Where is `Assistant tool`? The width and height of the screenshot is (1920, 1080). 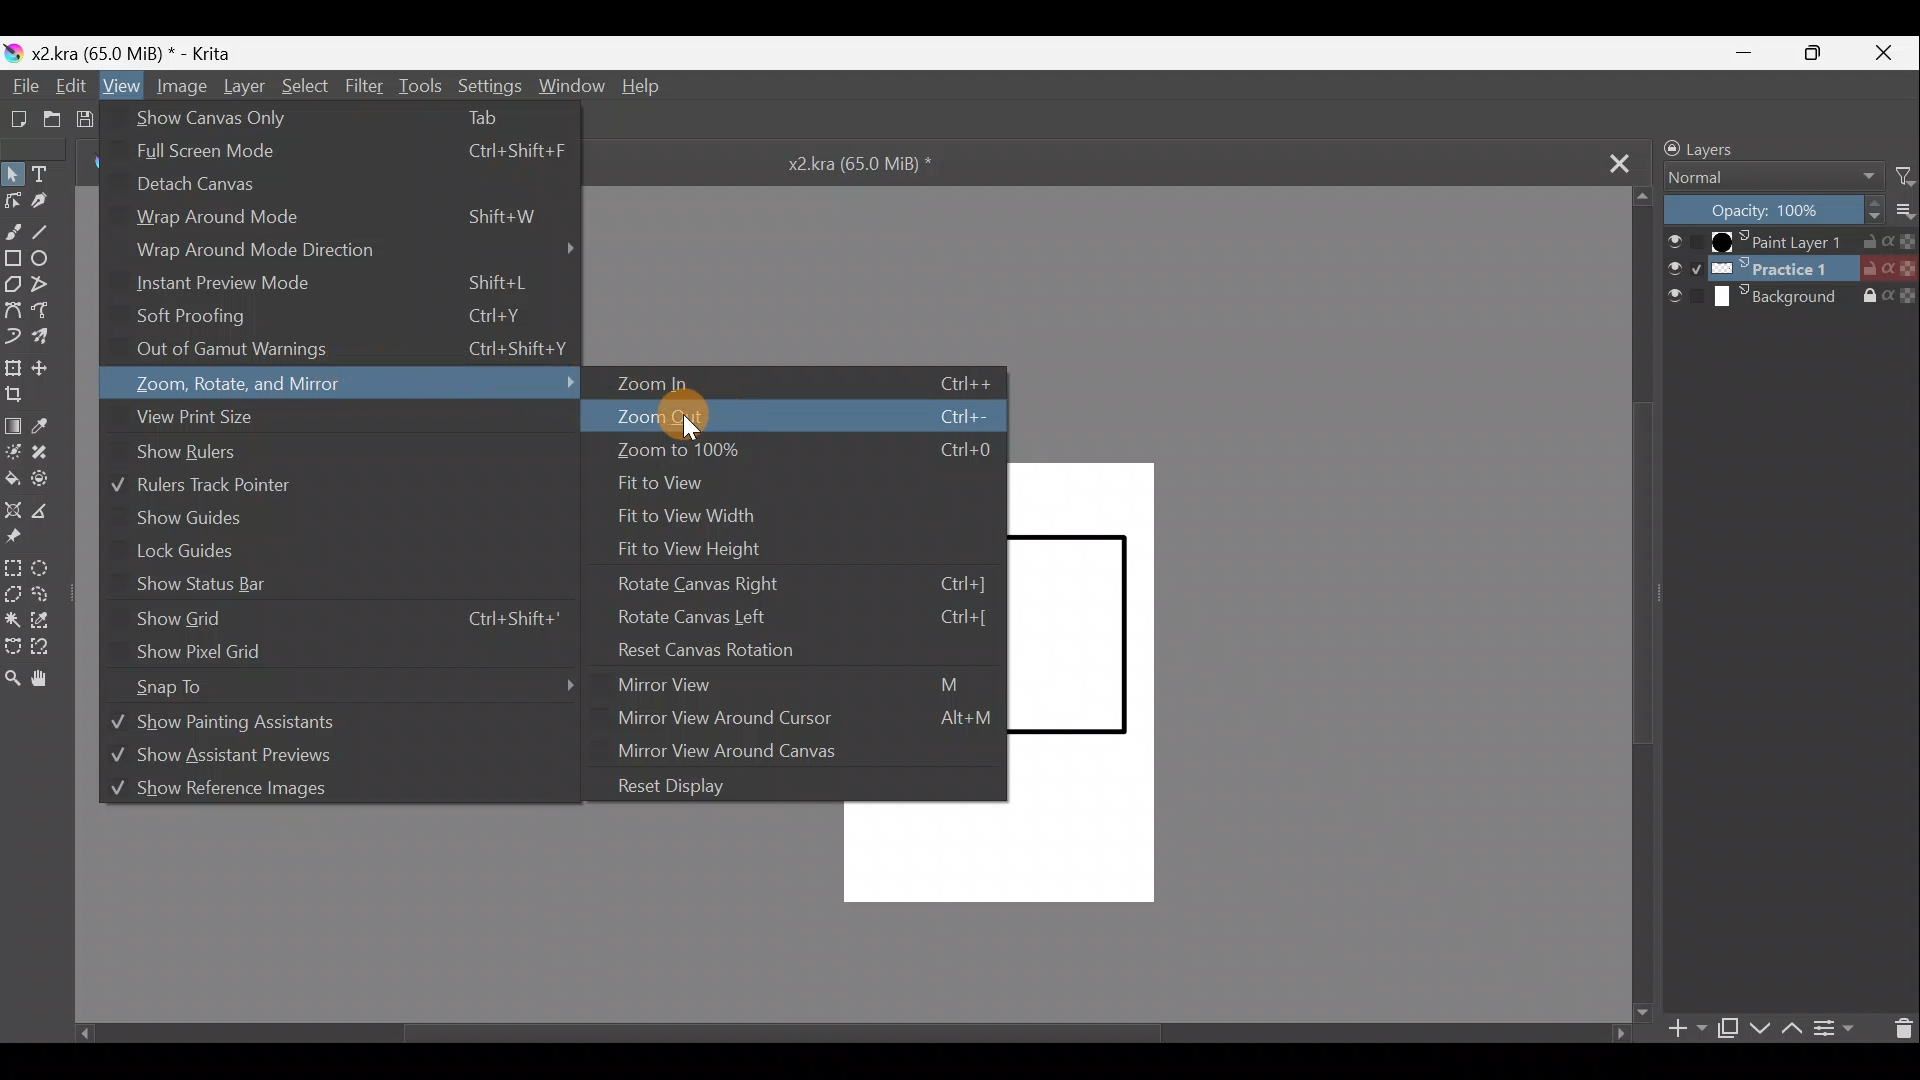 Assistant tool is located at coordinates (13, 510).